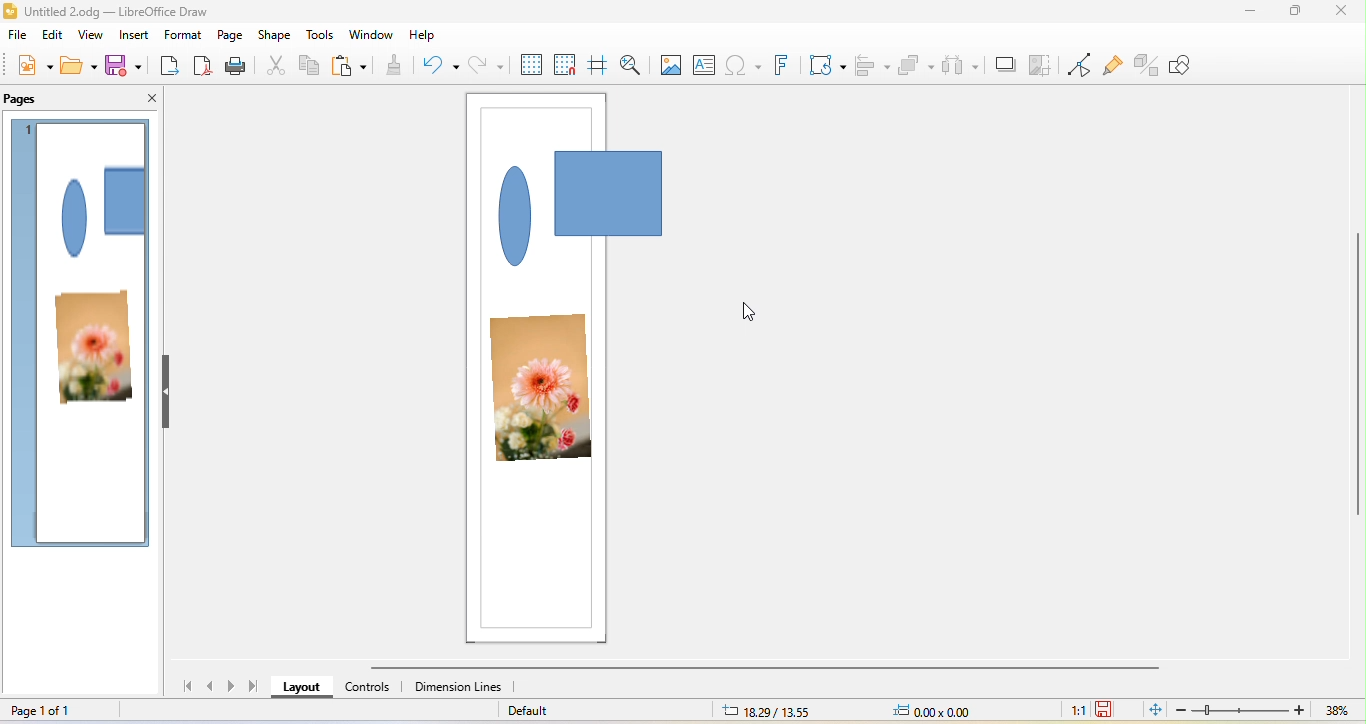  I want to click on save, so click(124, 69).